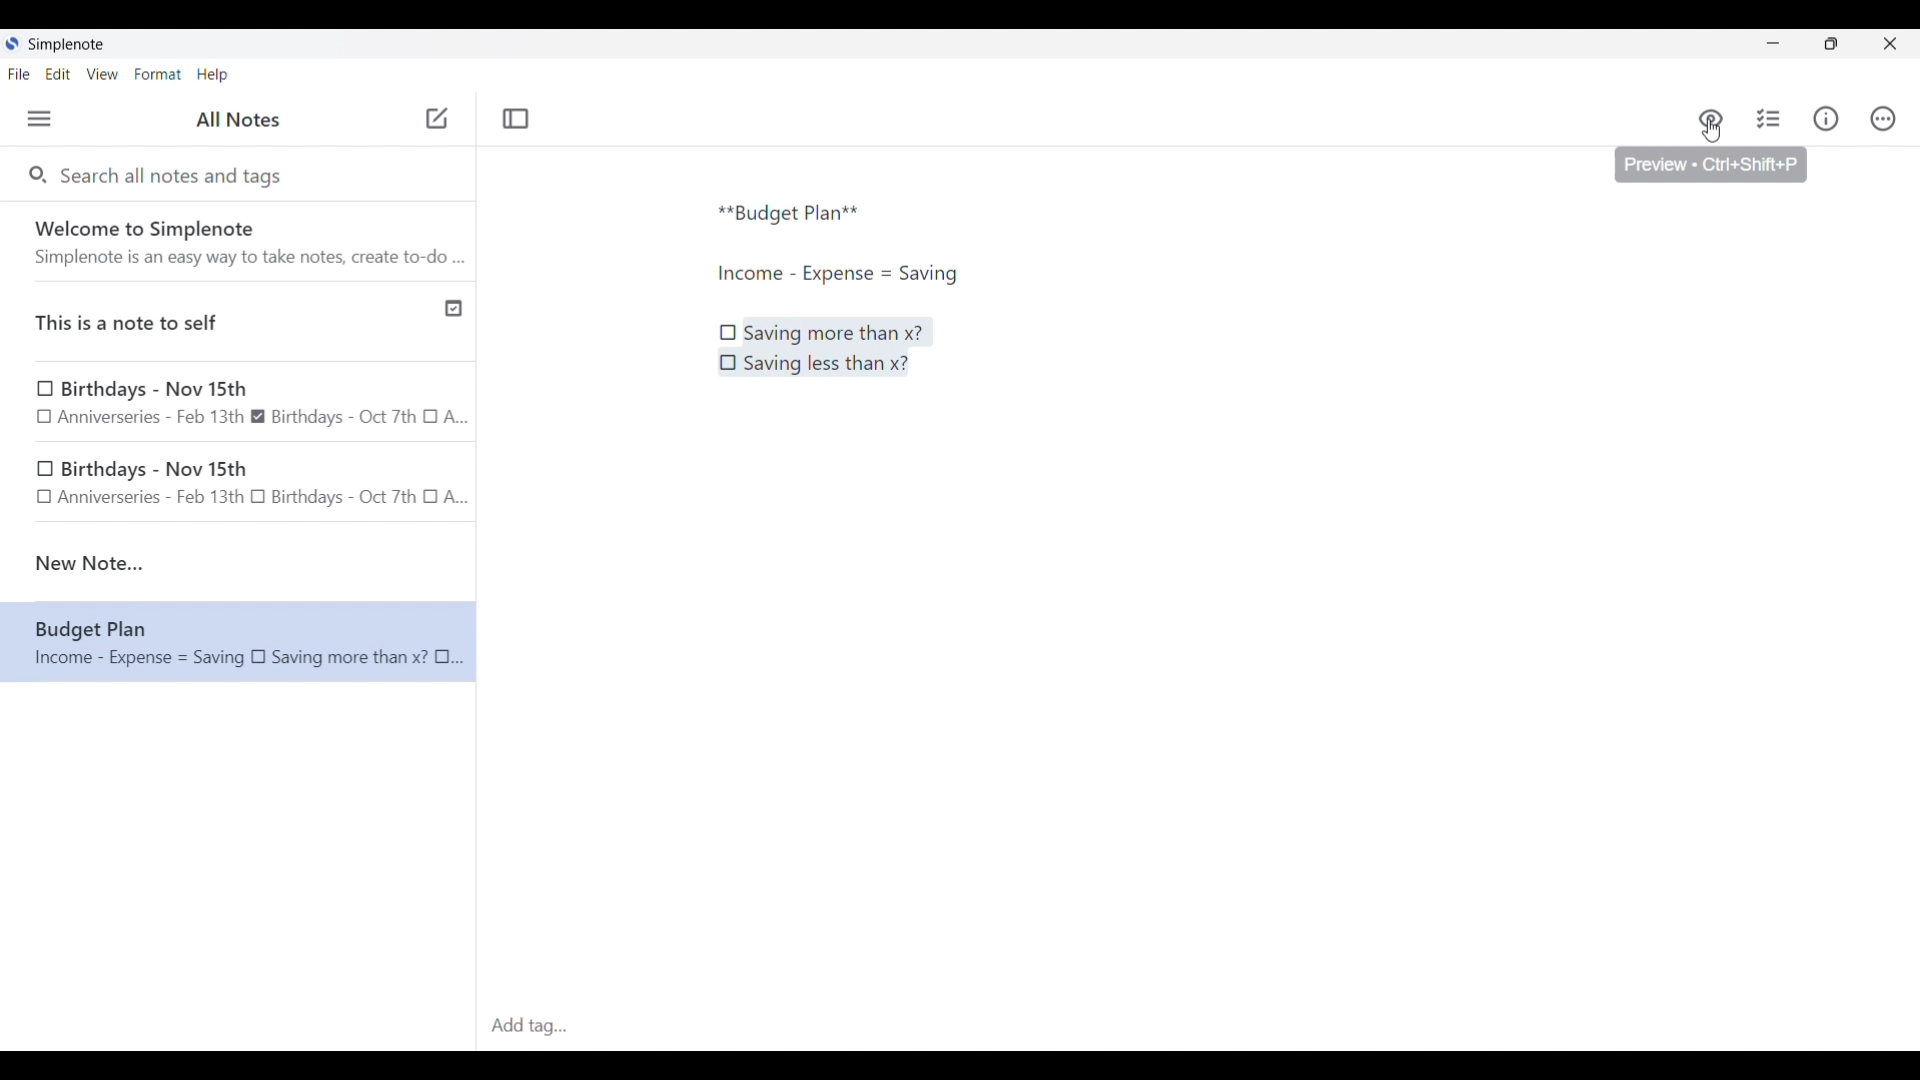 The width and height of the screenshot is (1920, 1080). What do you see at coordinates (515, 119) in the screenshot?
I see `Toggle focus mode` at bounding box center [515, 119].